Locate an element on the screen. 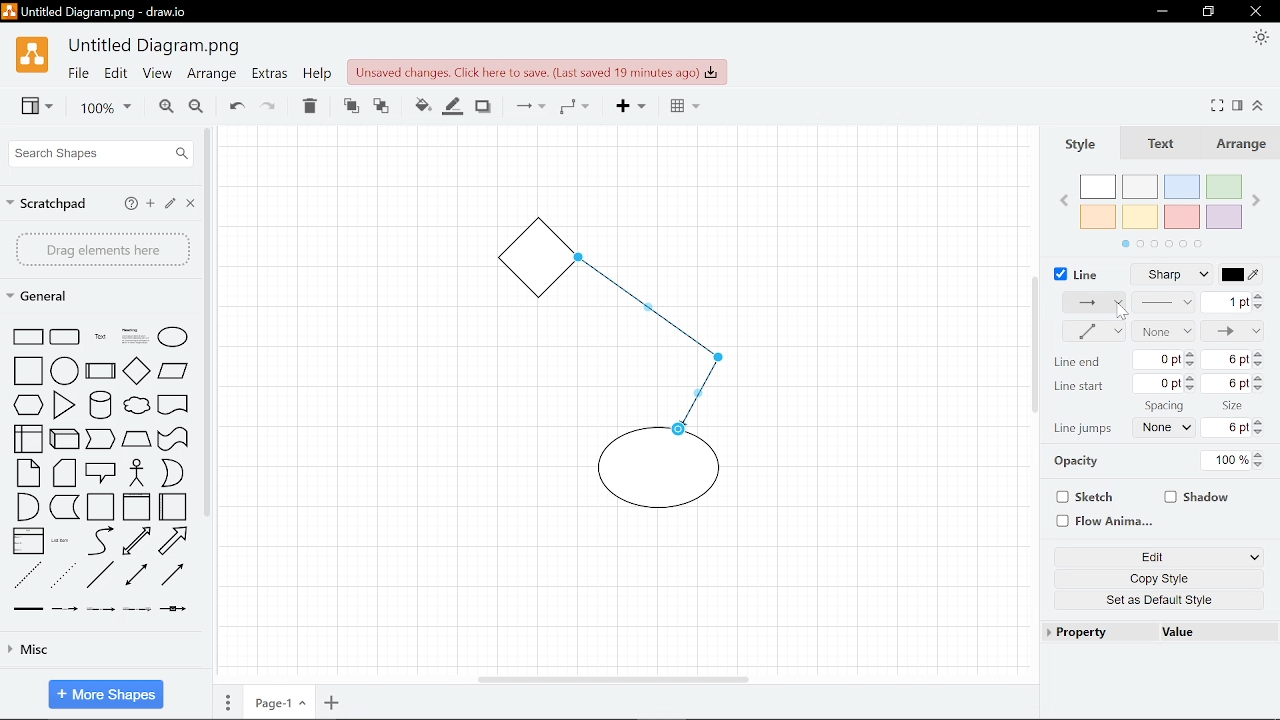 This screenshot has width=1280, height=720. Untitled Diagram.png - draw.io is located at coordinates (109, 14).